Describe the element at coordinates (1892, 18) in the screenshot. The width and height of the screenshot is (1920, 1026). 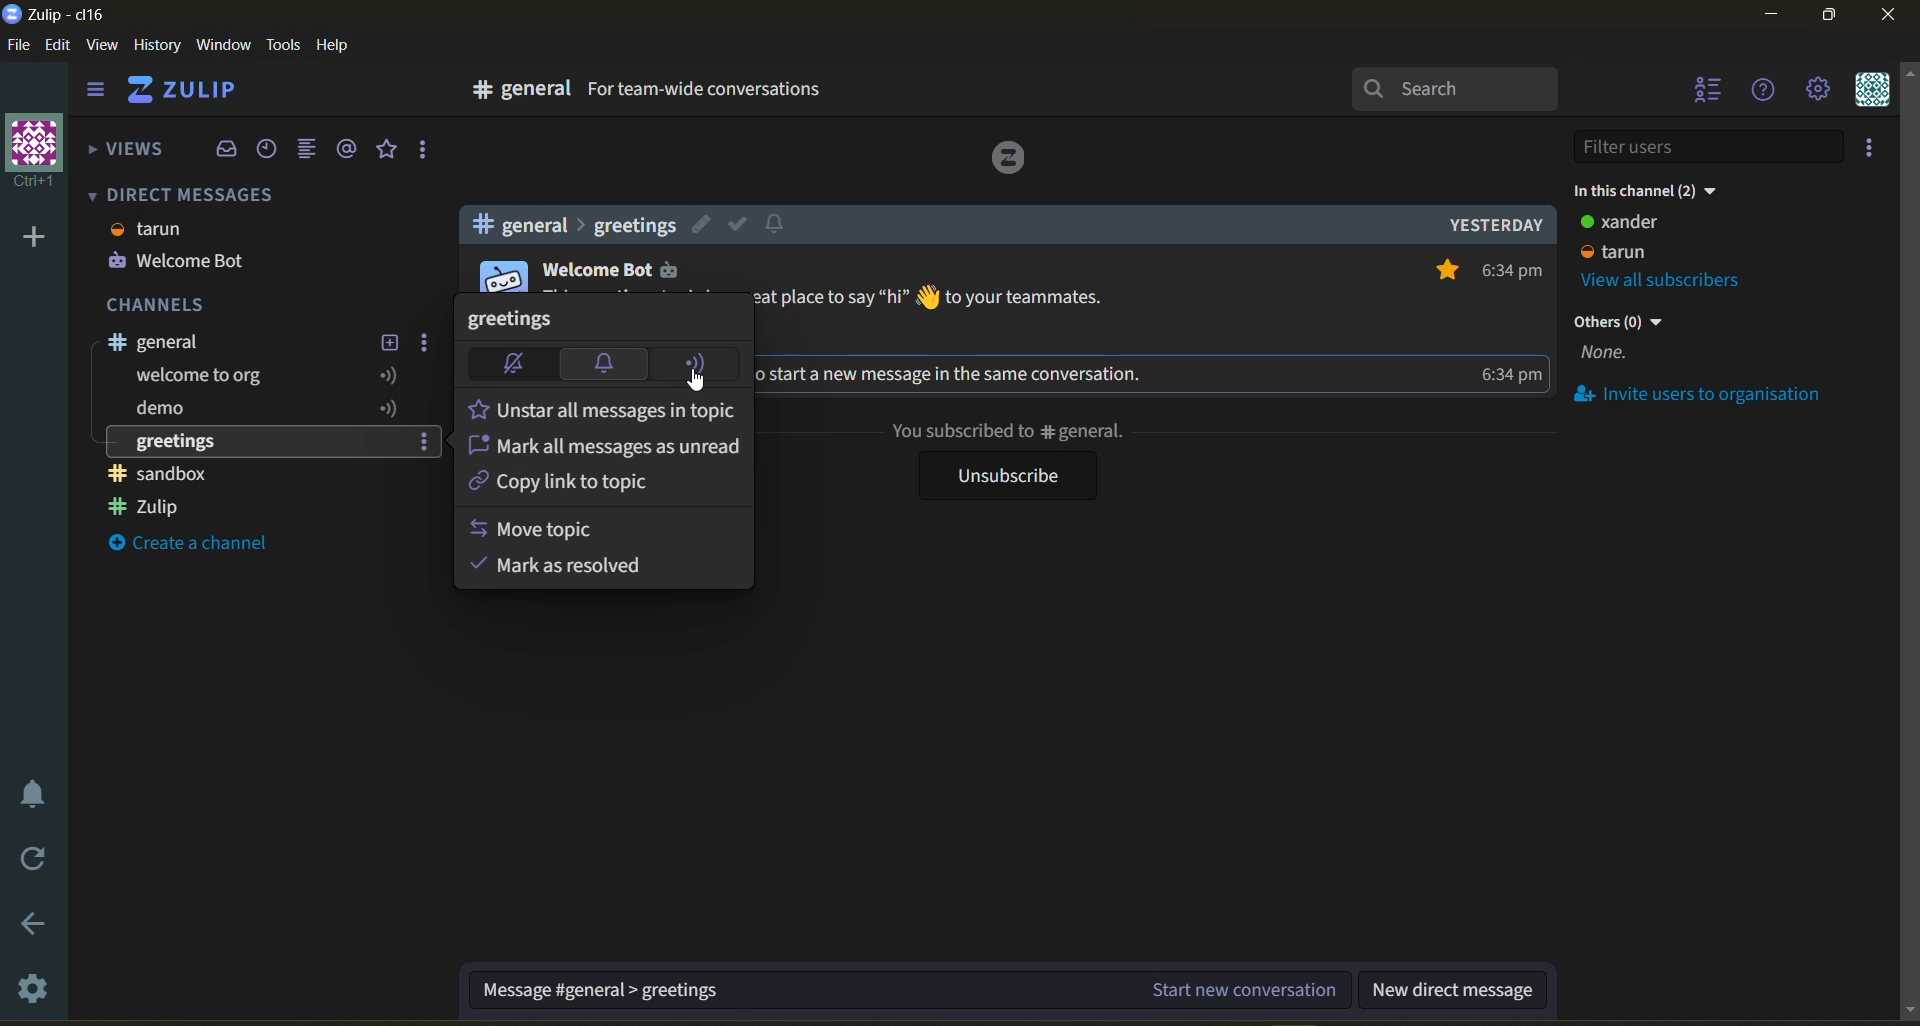
I see `close` at that location.